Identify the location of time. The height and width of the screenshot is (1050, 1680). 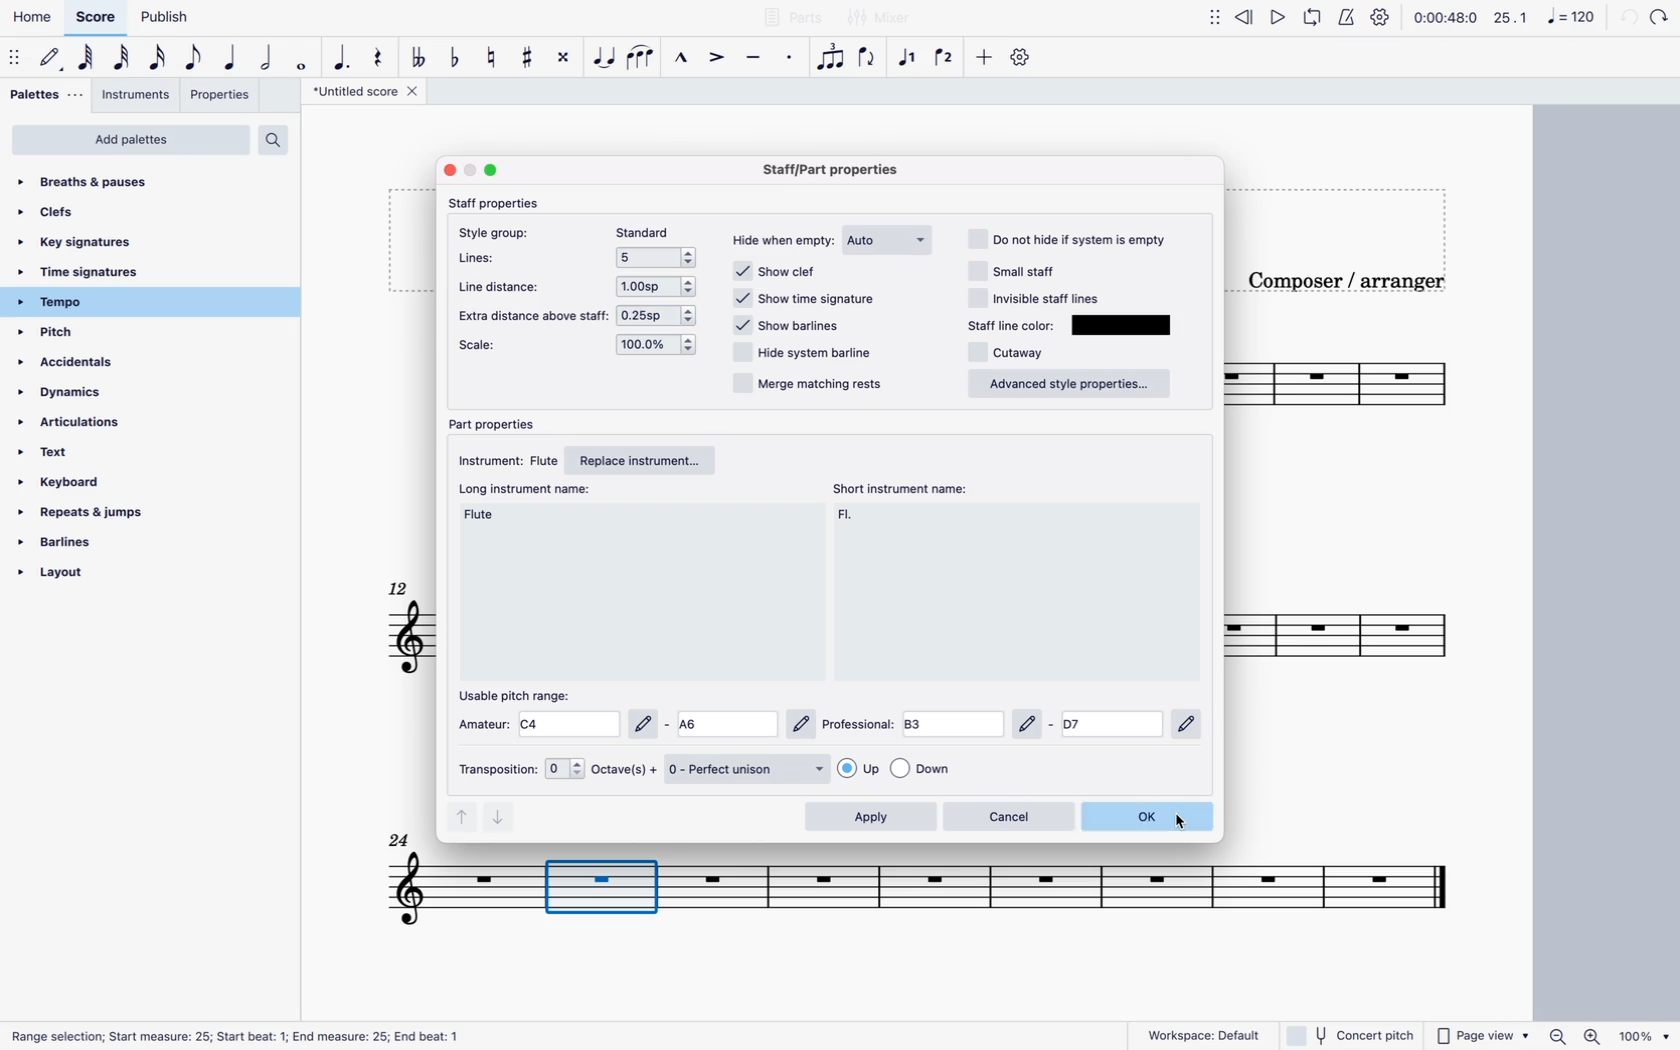
(1445, 18).